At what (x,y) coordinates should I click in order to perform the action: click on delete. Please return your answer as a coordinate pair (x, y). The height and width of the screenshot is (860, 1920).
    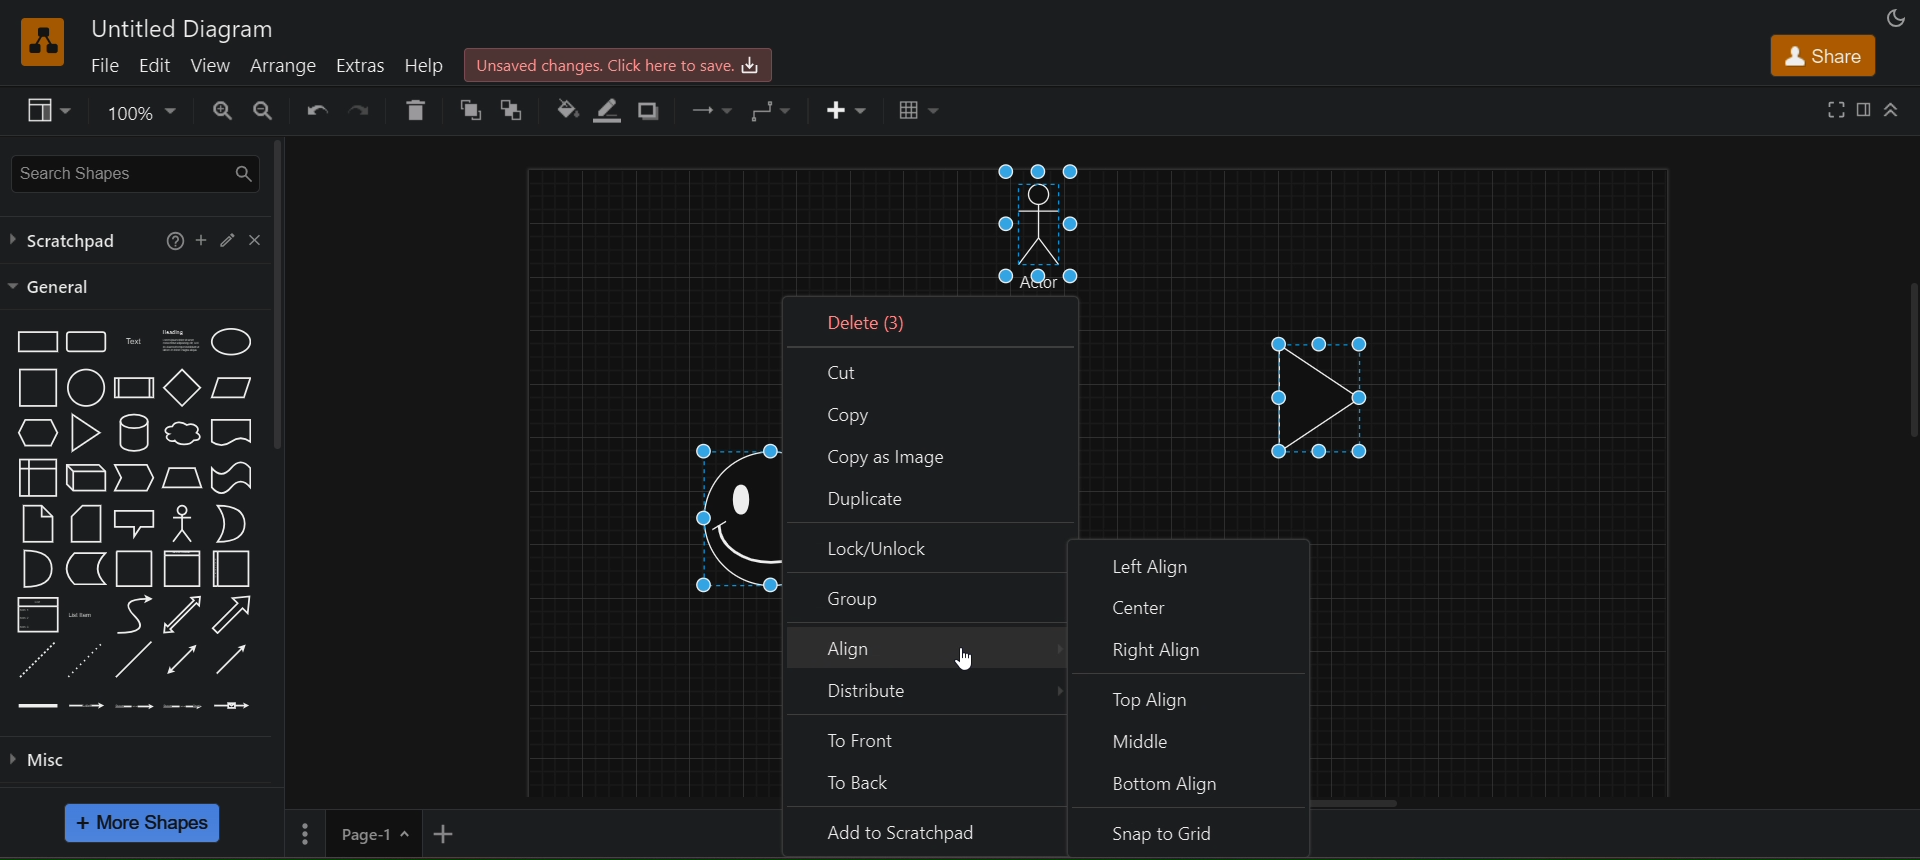
    Looking at the image, I should click on (416, 109).